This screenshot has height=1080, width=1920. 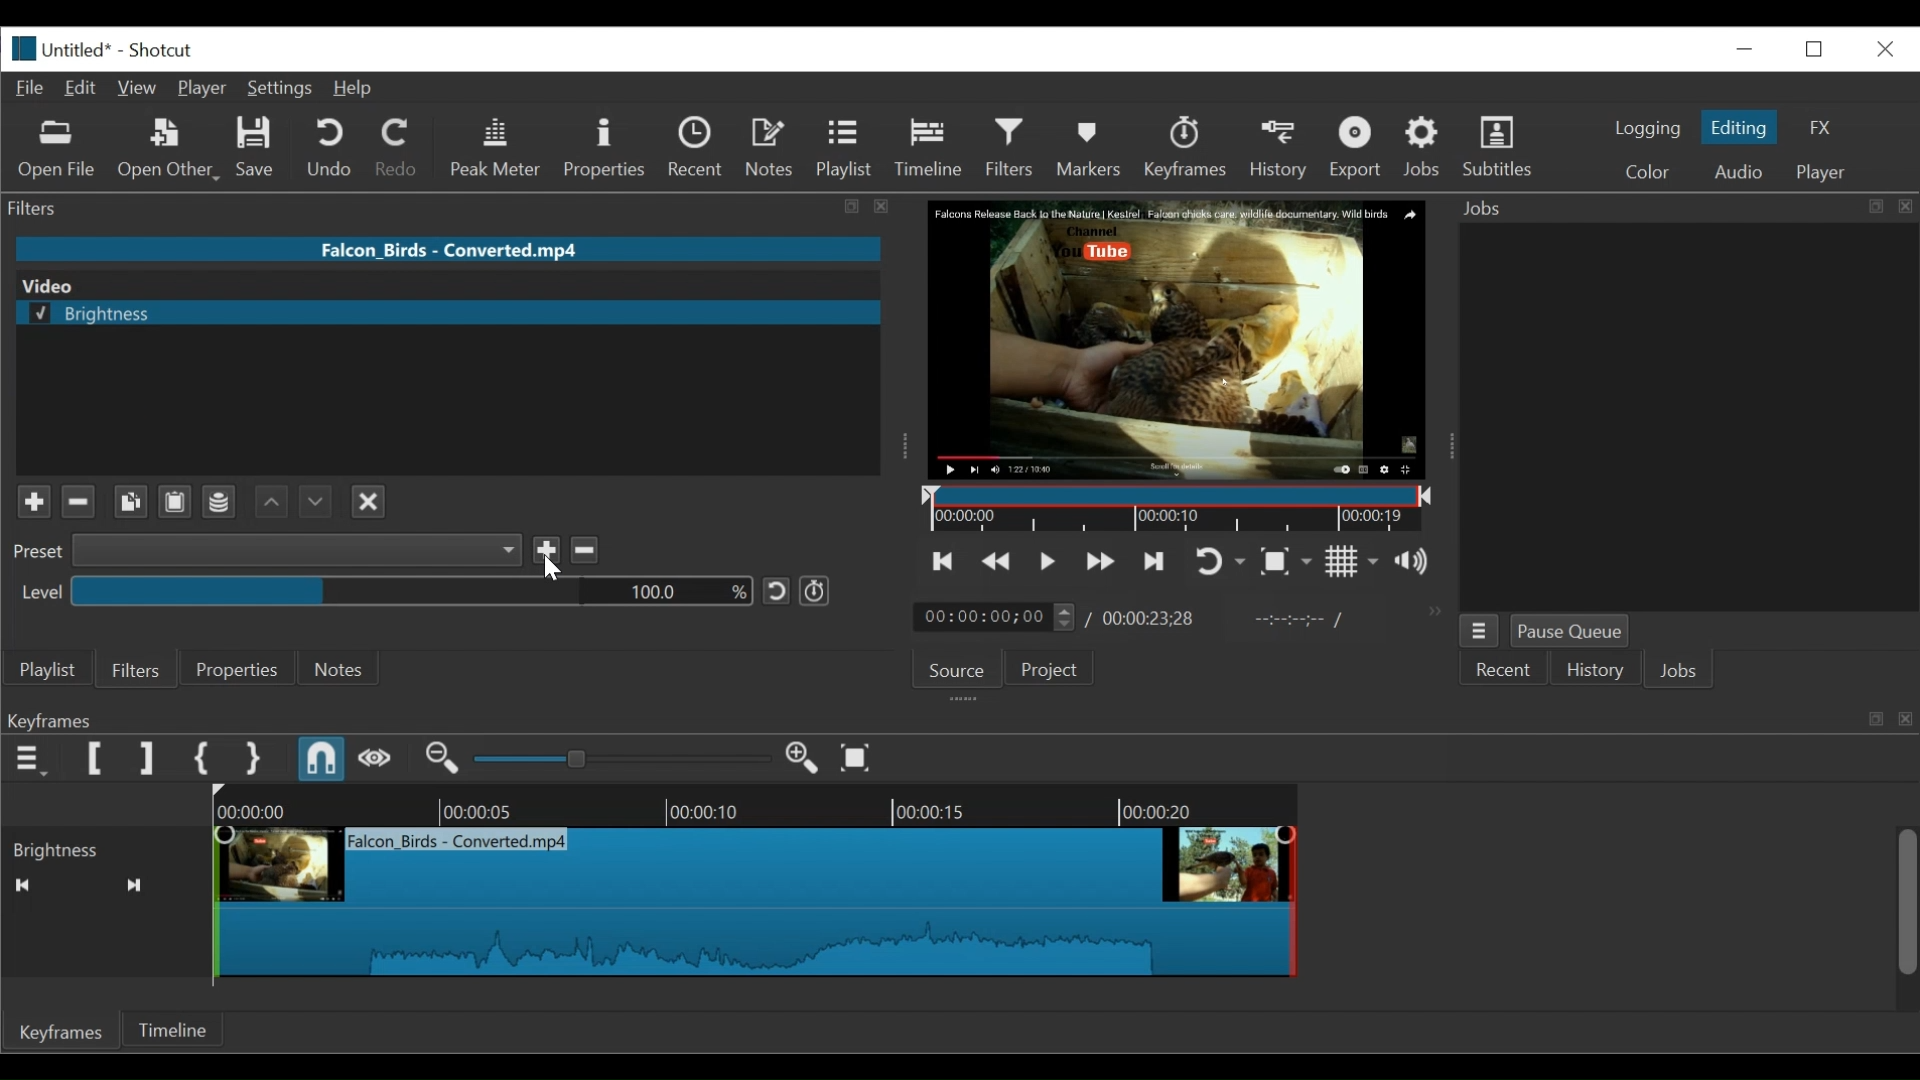 I want to click on Peak Meter, so click(x=496, y=149).